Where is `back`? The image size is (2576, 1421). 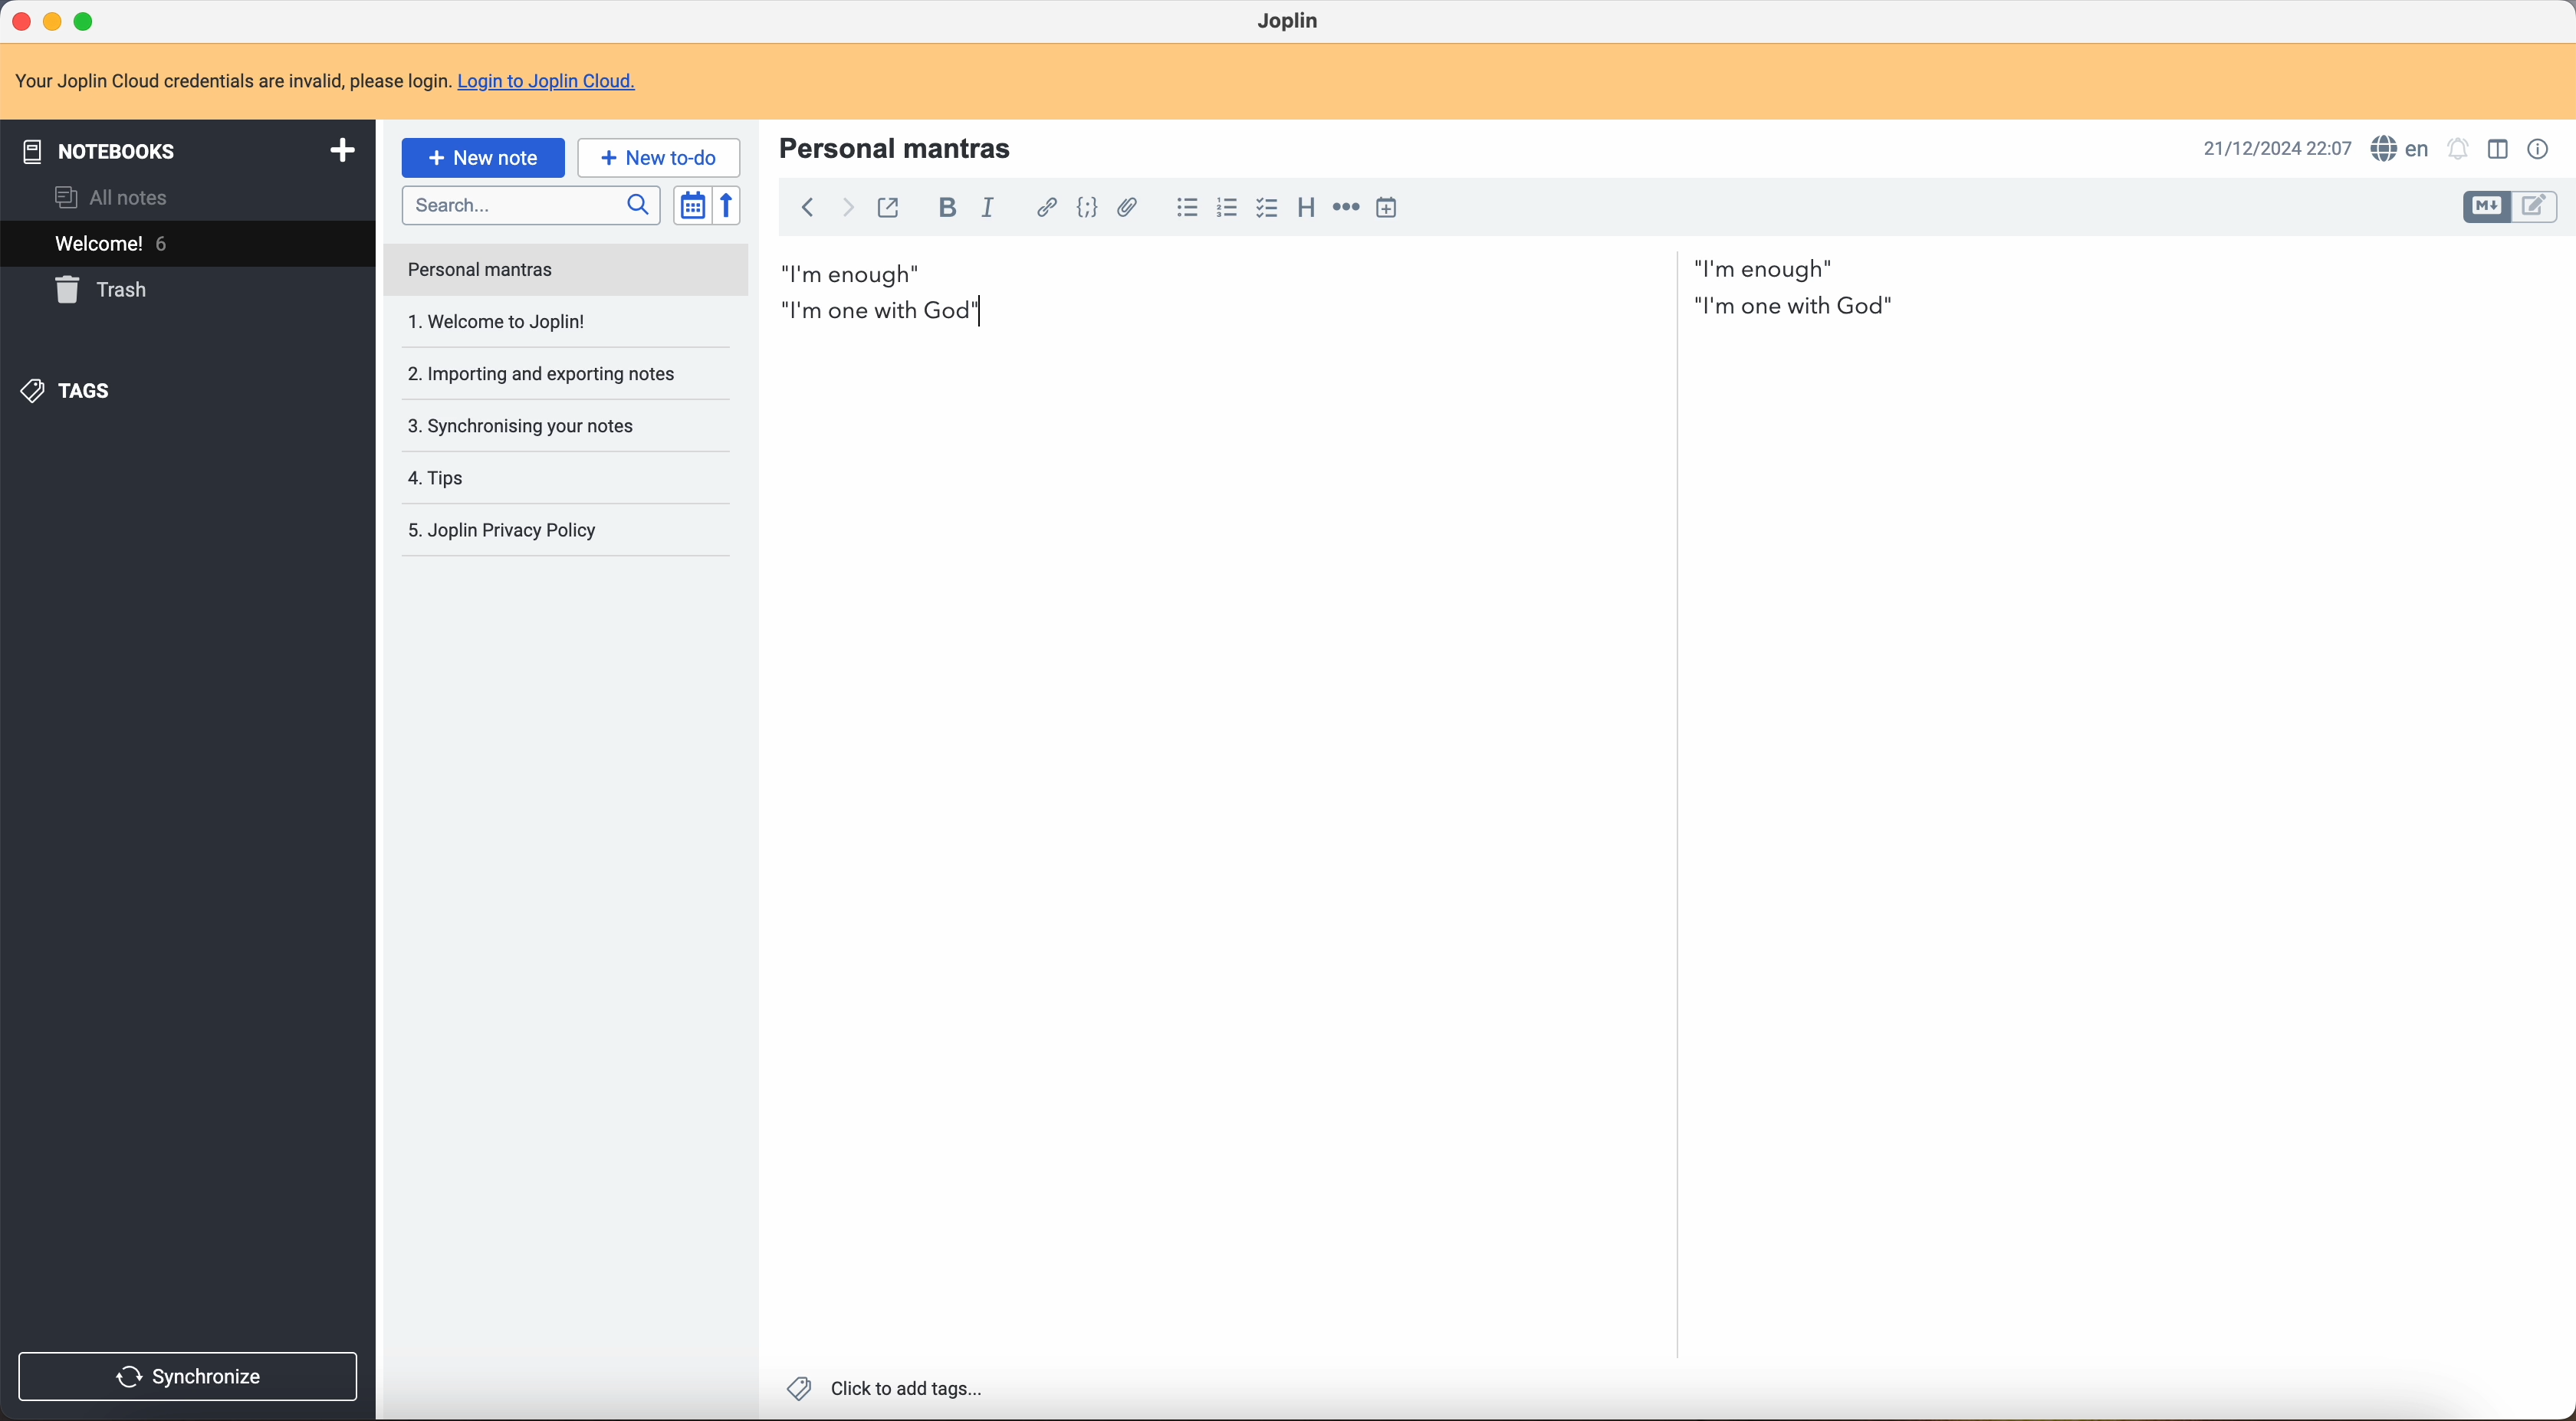
back is located at coordinates (806, 210).